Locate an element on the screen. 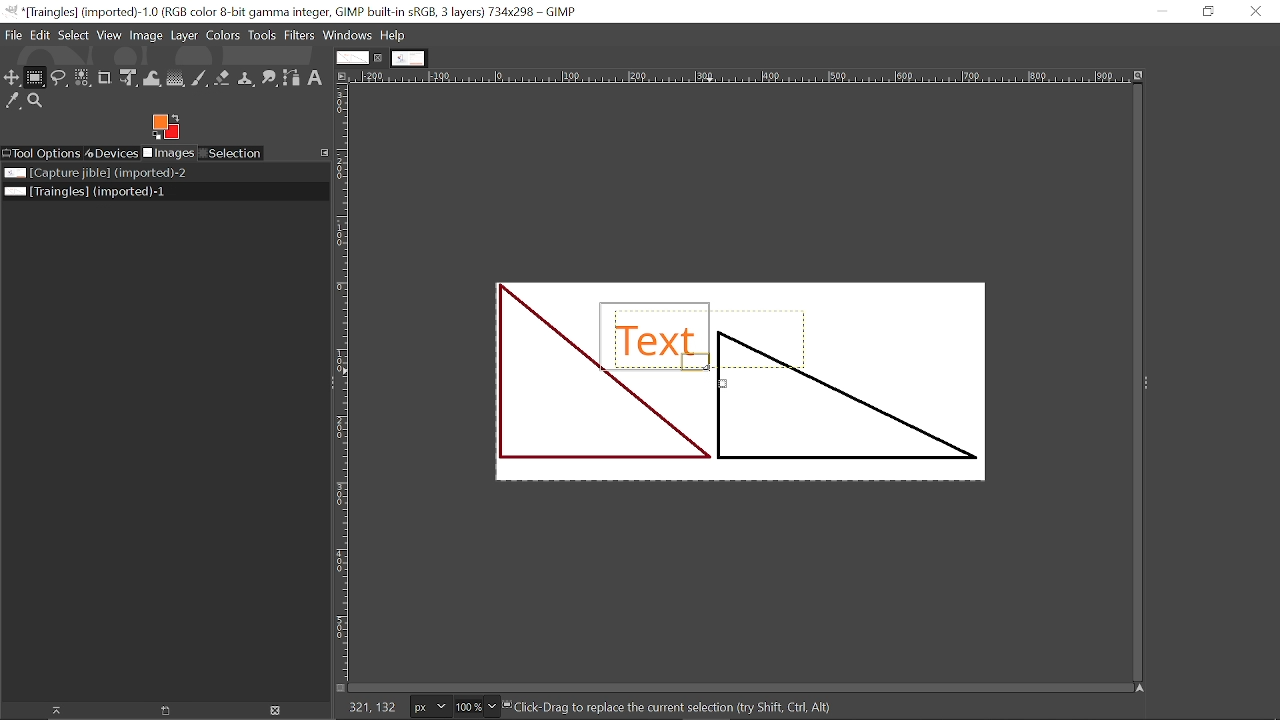  Select by color is located at coordinates (83, 79).